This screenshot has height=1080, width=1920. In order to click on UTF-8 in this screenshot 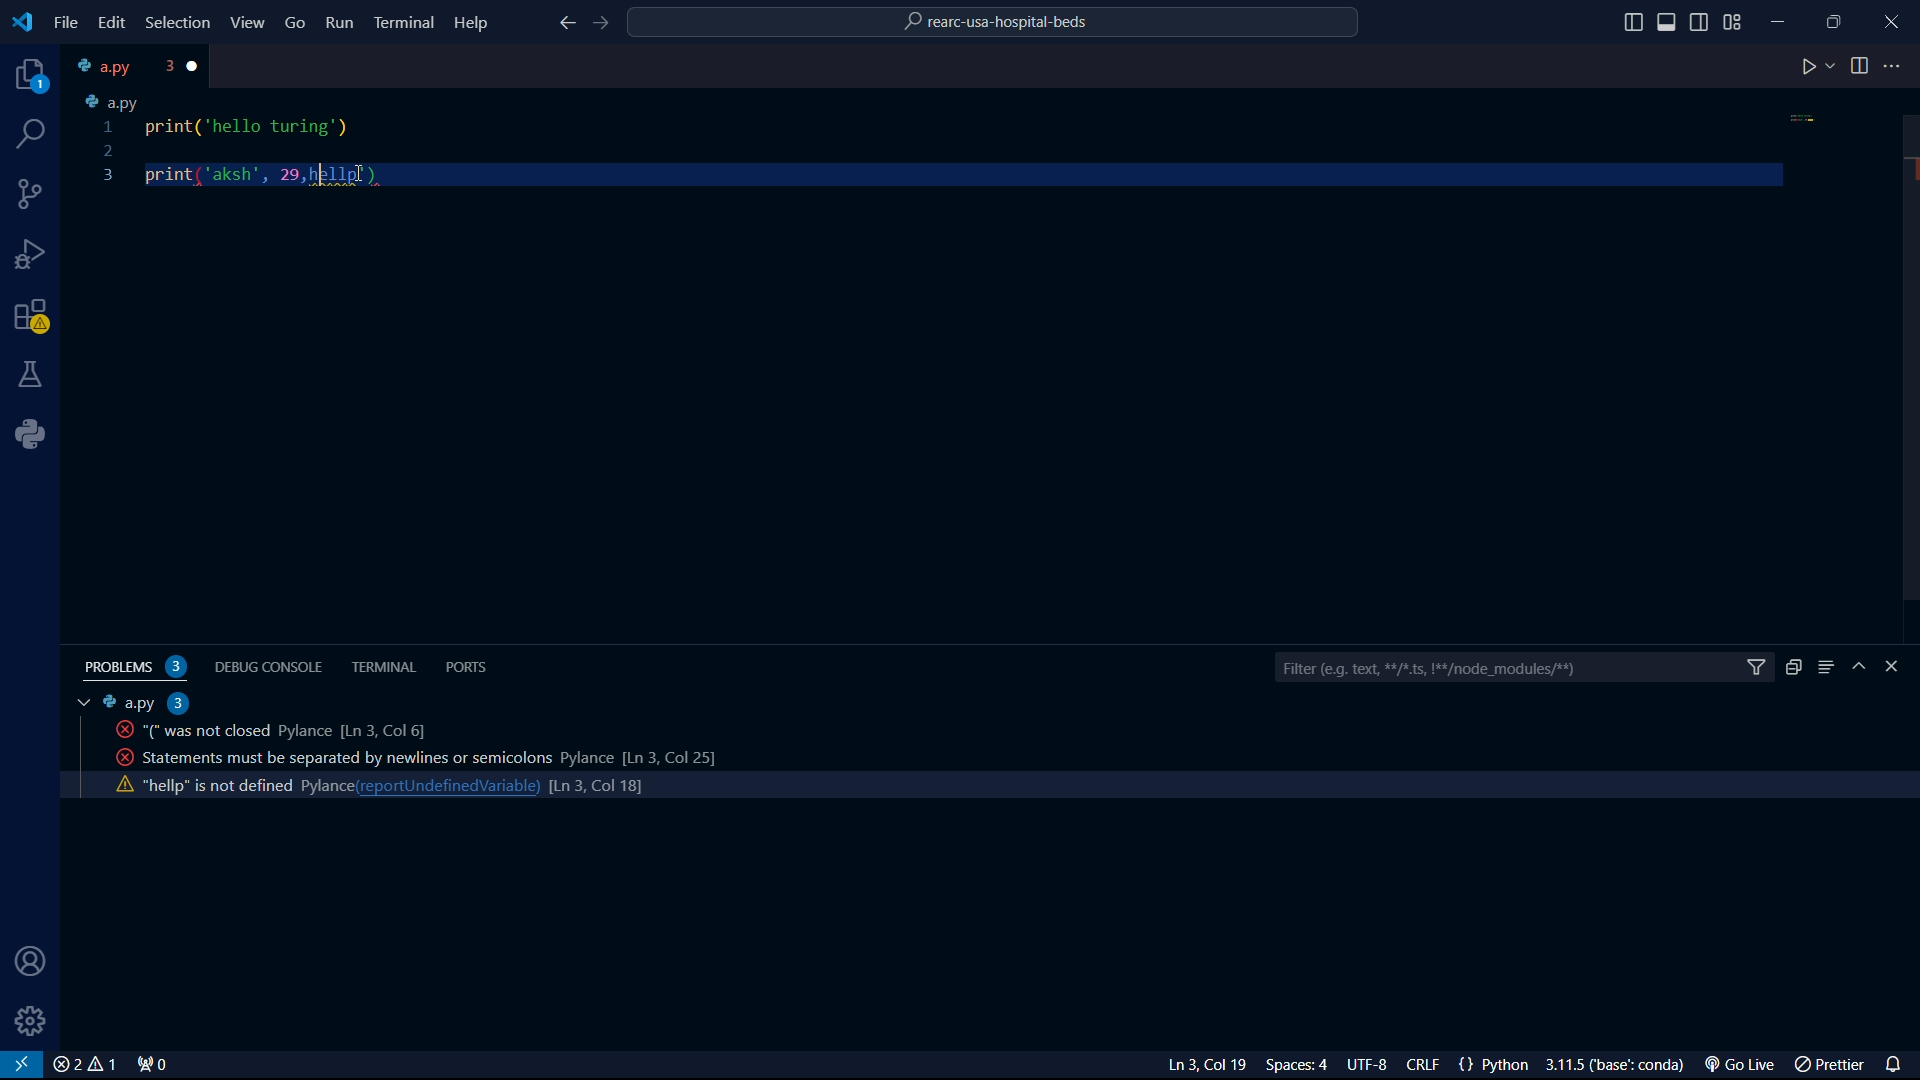, I will do `click(1375, 1066)`.